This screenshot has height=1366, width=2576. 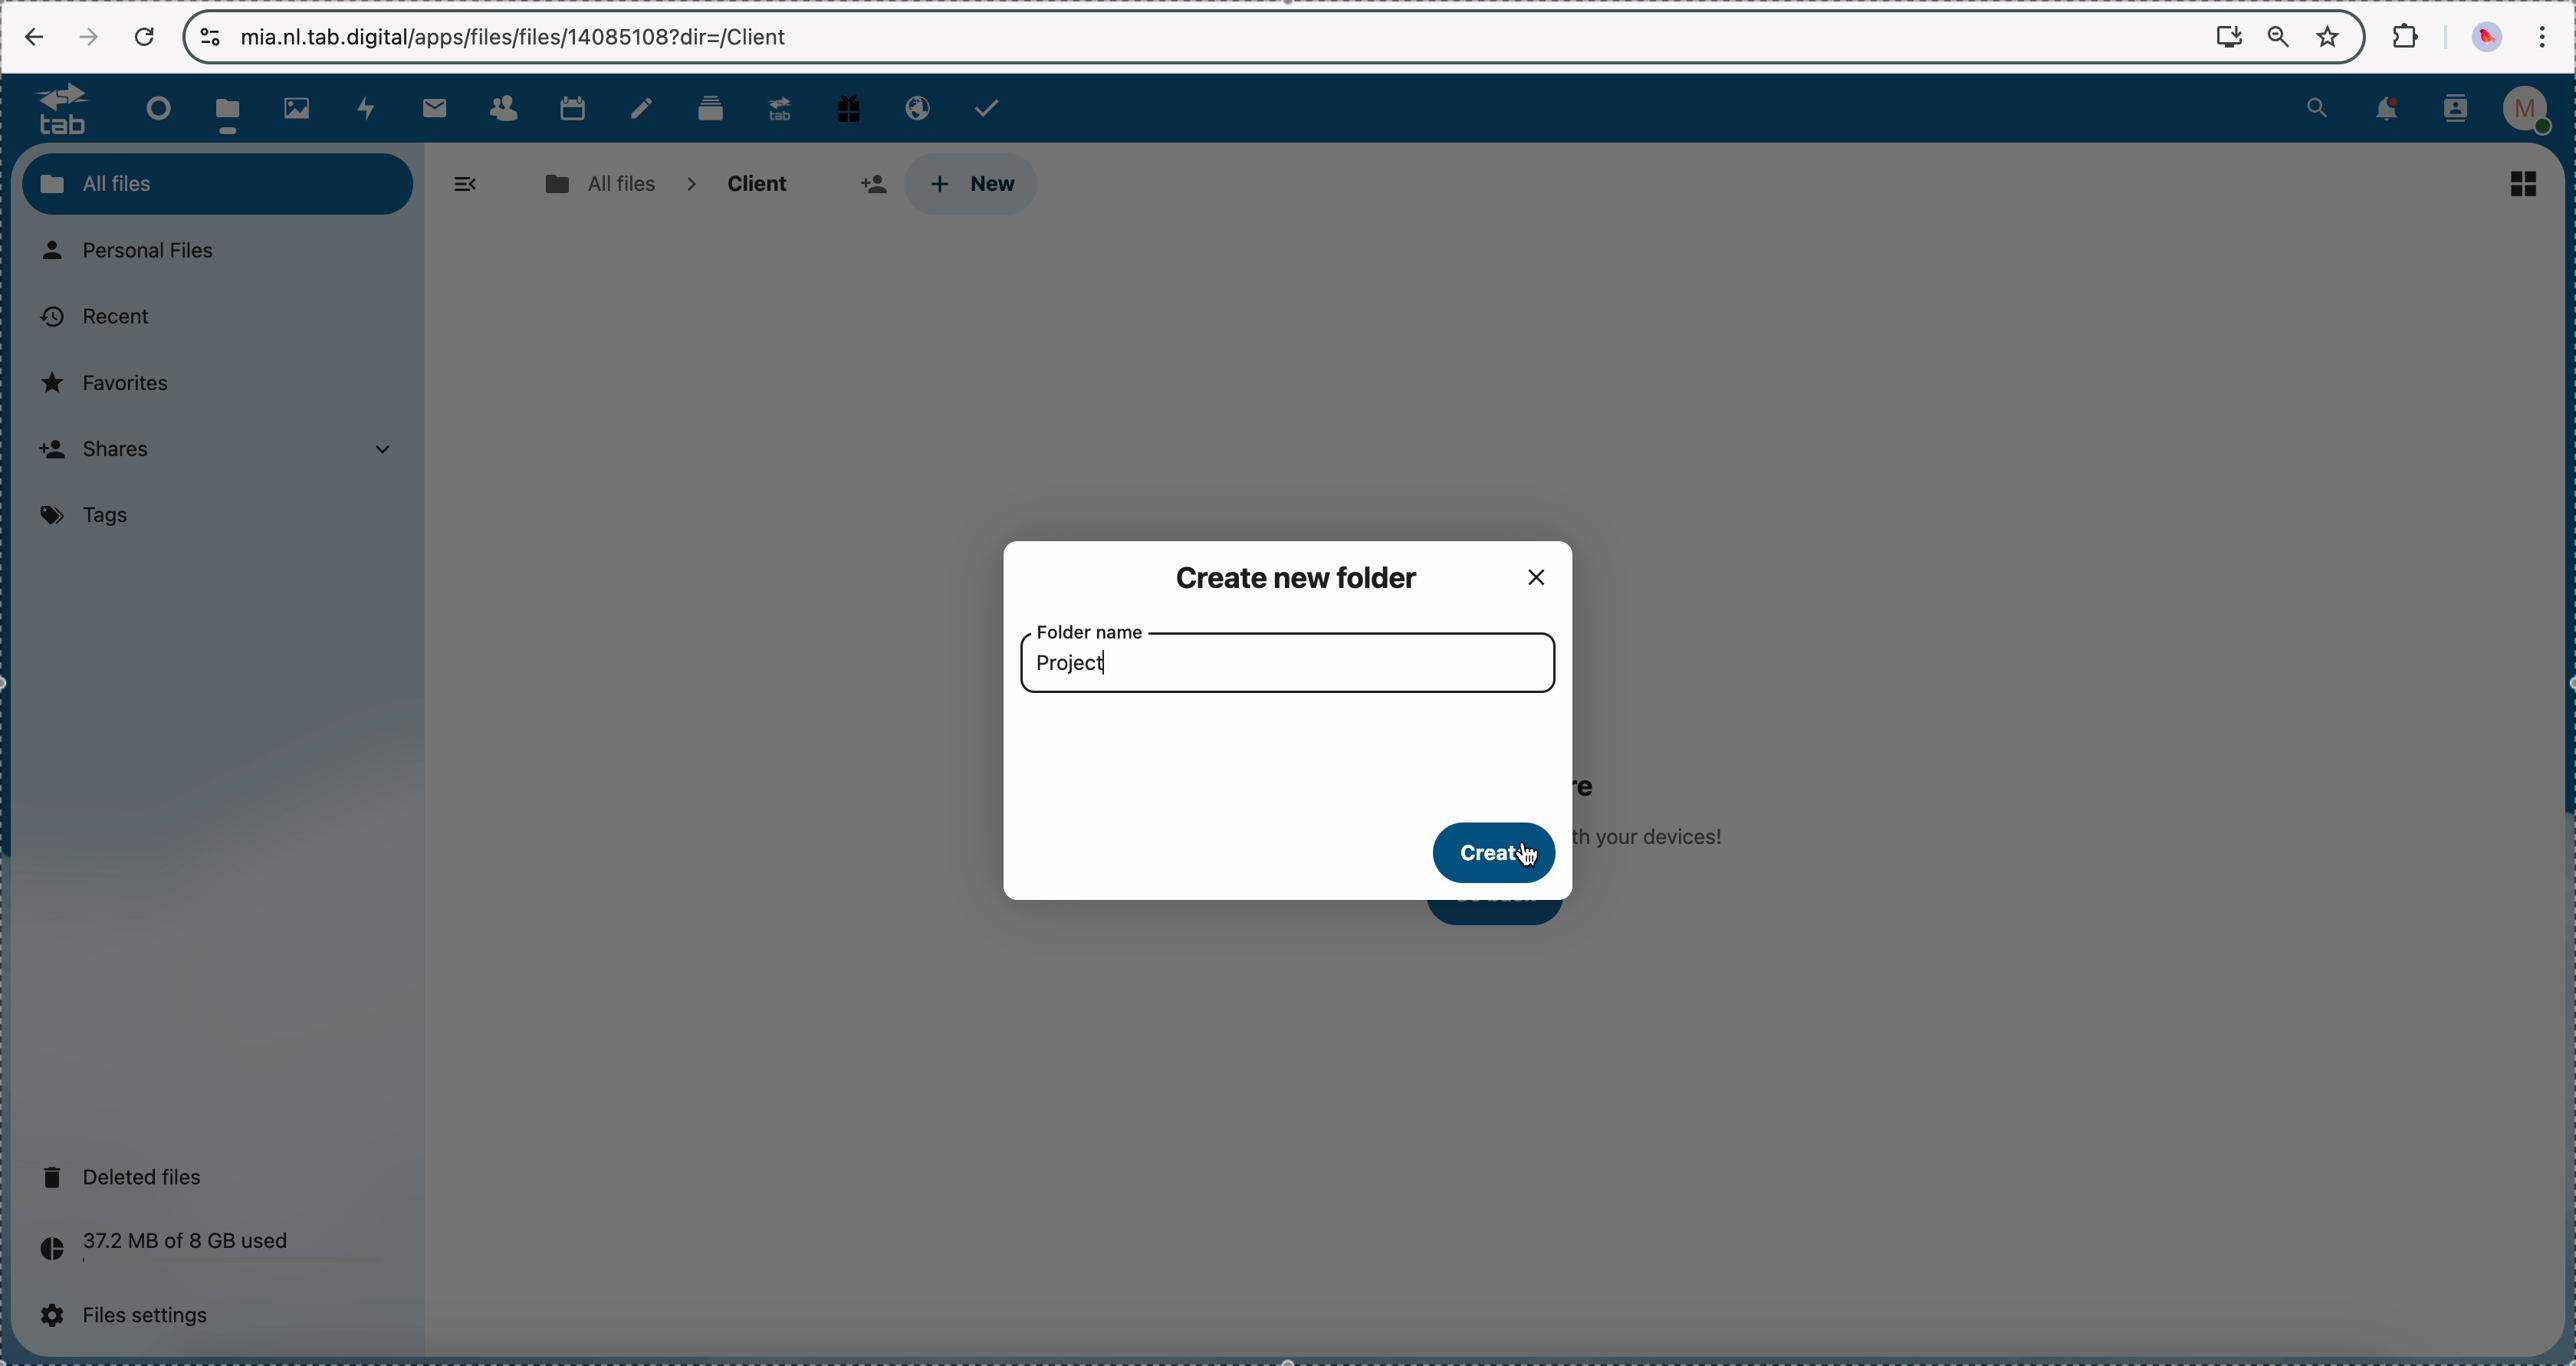 What do you see at coordinates (1075, 664) in the screenshot?
I see `project` at bounding box center [1075, 664].